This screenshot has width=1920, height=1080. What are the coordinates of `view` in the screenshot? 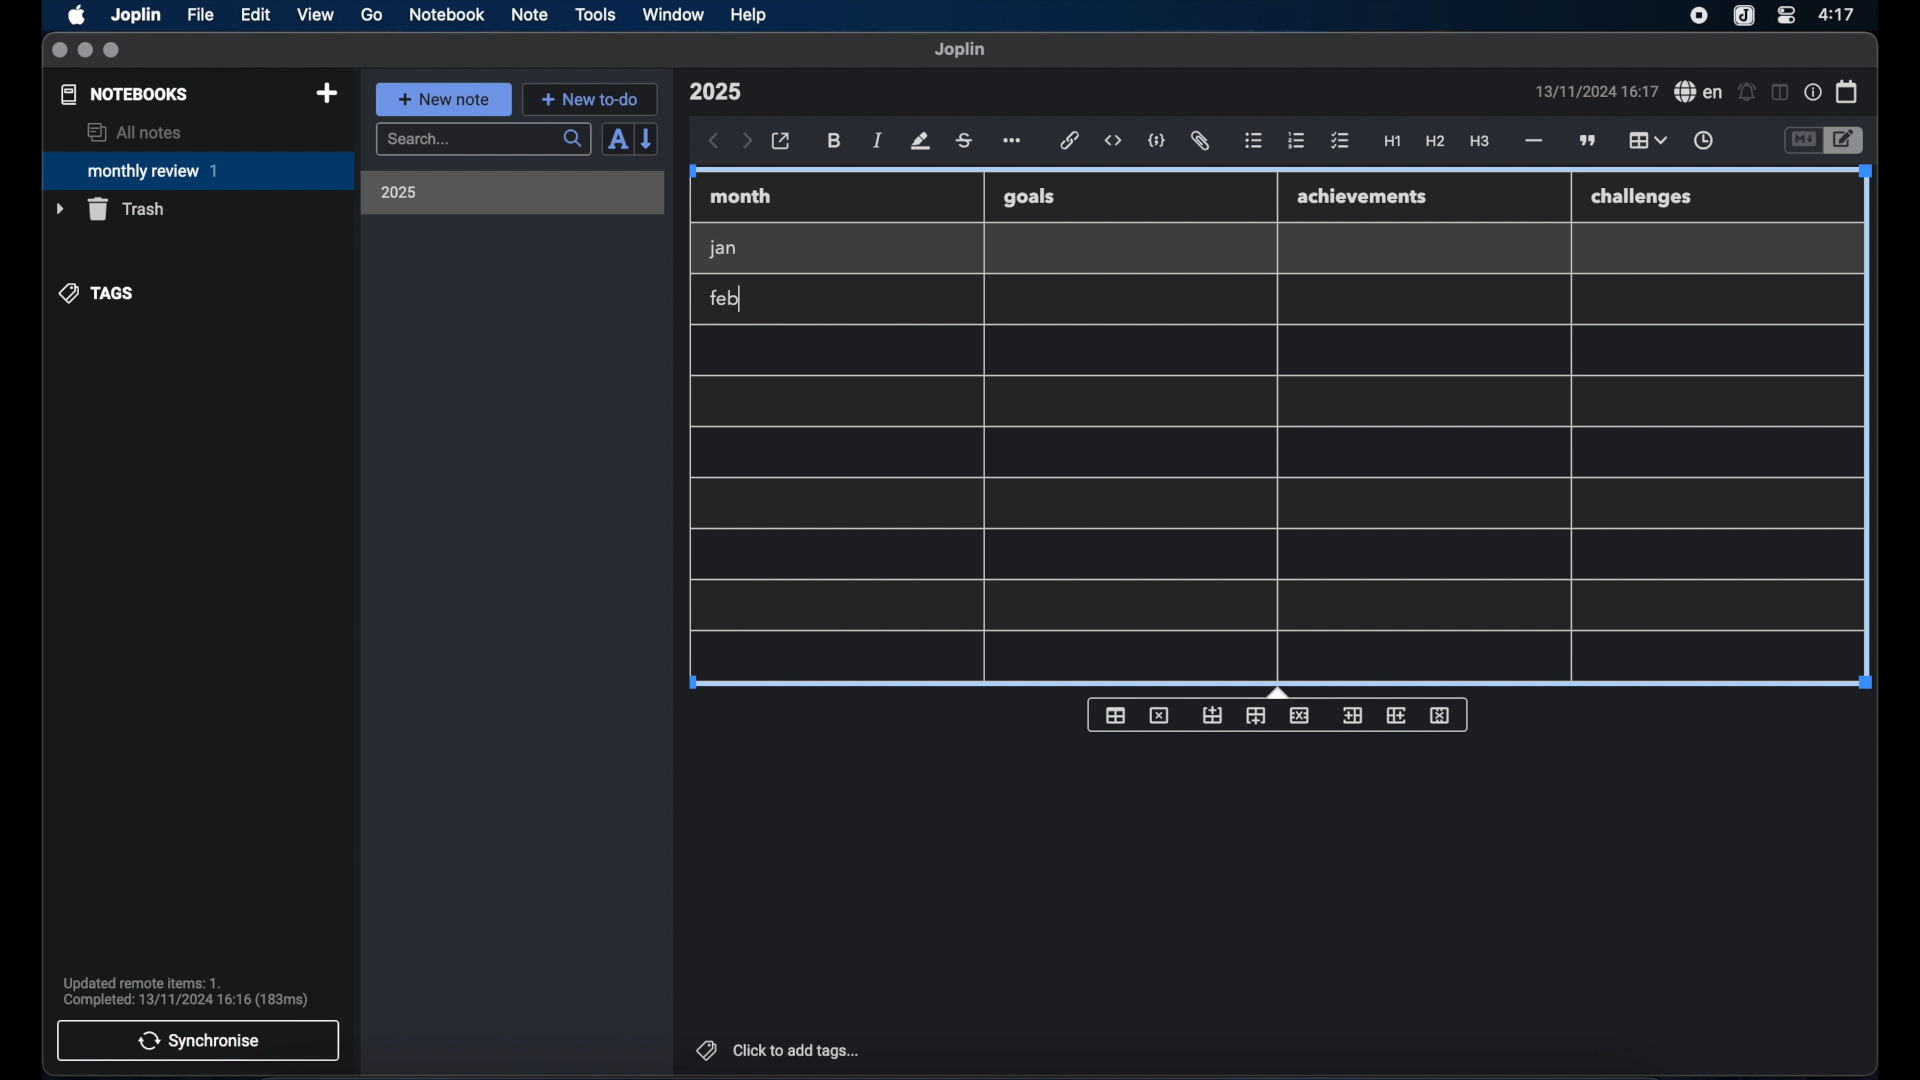 It's located at (315, 15).